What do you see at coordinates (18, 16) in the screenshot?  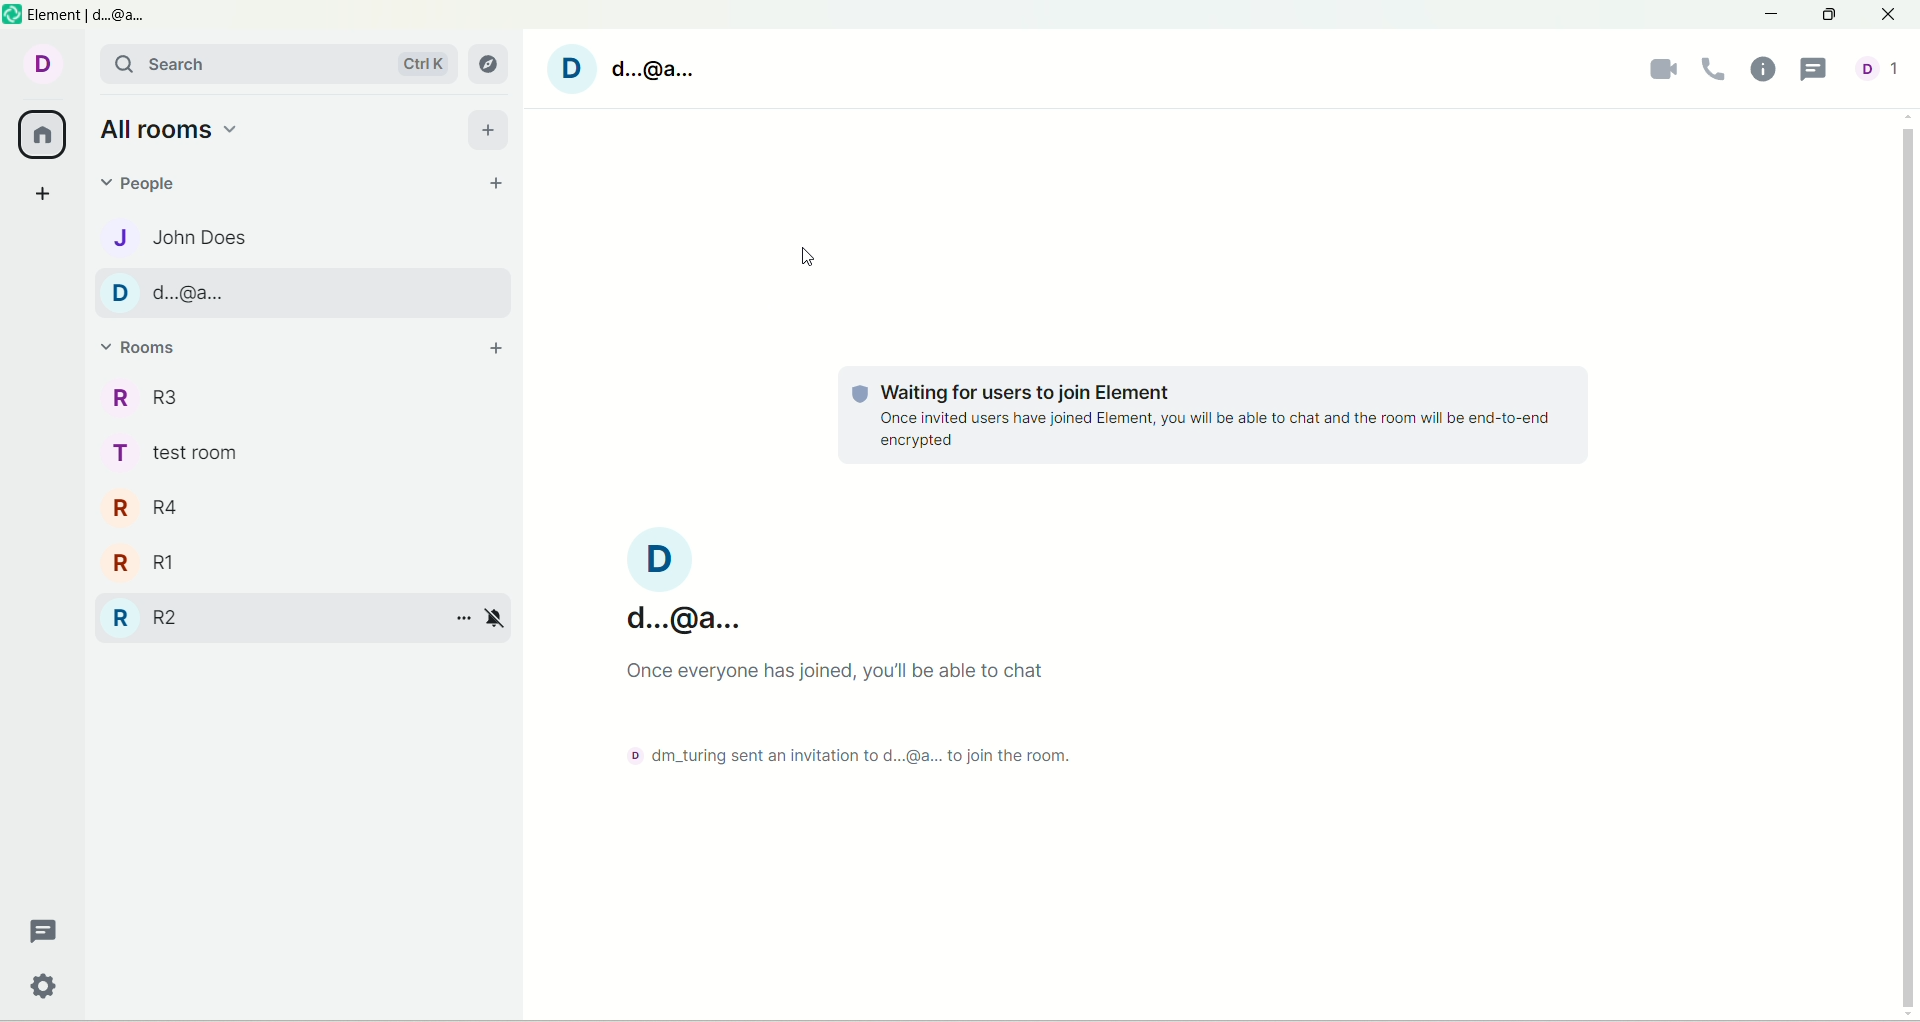 I see `logo` at bounding box center [18, 16].